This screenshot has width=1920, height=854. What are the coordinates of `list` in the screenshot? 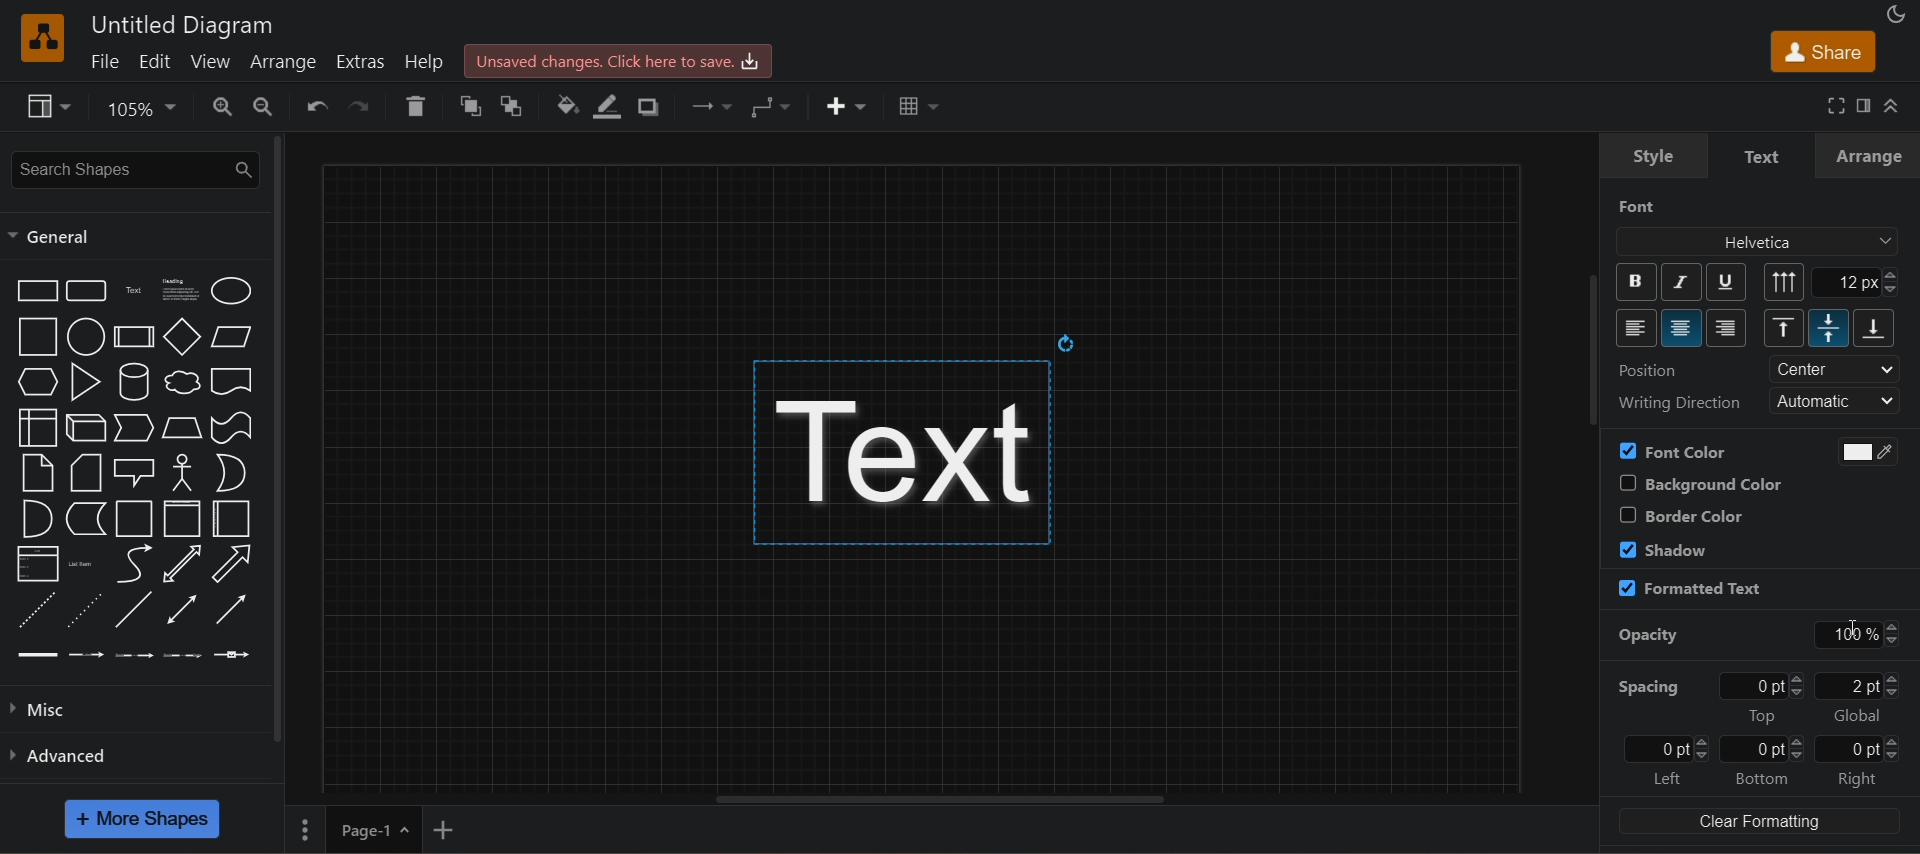 It's located at (38, 563).